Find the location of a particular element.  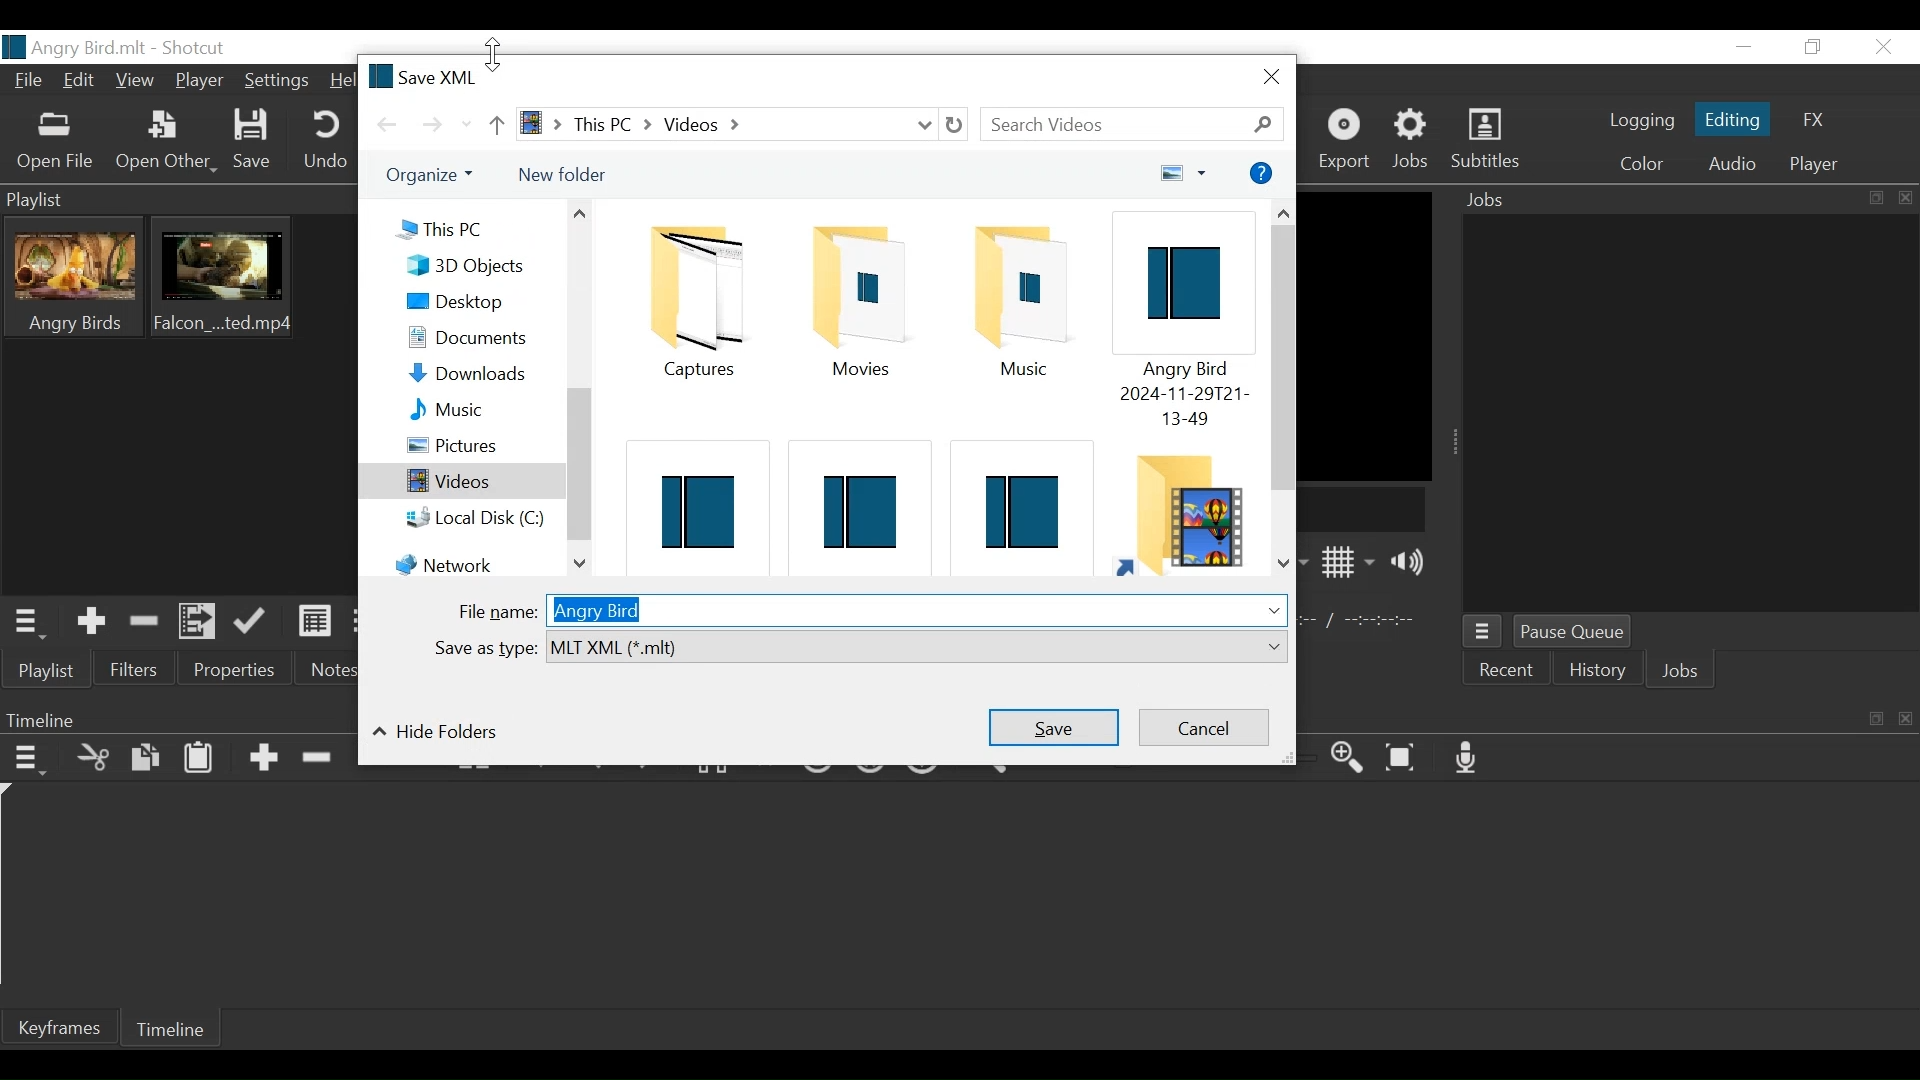

More options is located at coordinates (1264, 171).